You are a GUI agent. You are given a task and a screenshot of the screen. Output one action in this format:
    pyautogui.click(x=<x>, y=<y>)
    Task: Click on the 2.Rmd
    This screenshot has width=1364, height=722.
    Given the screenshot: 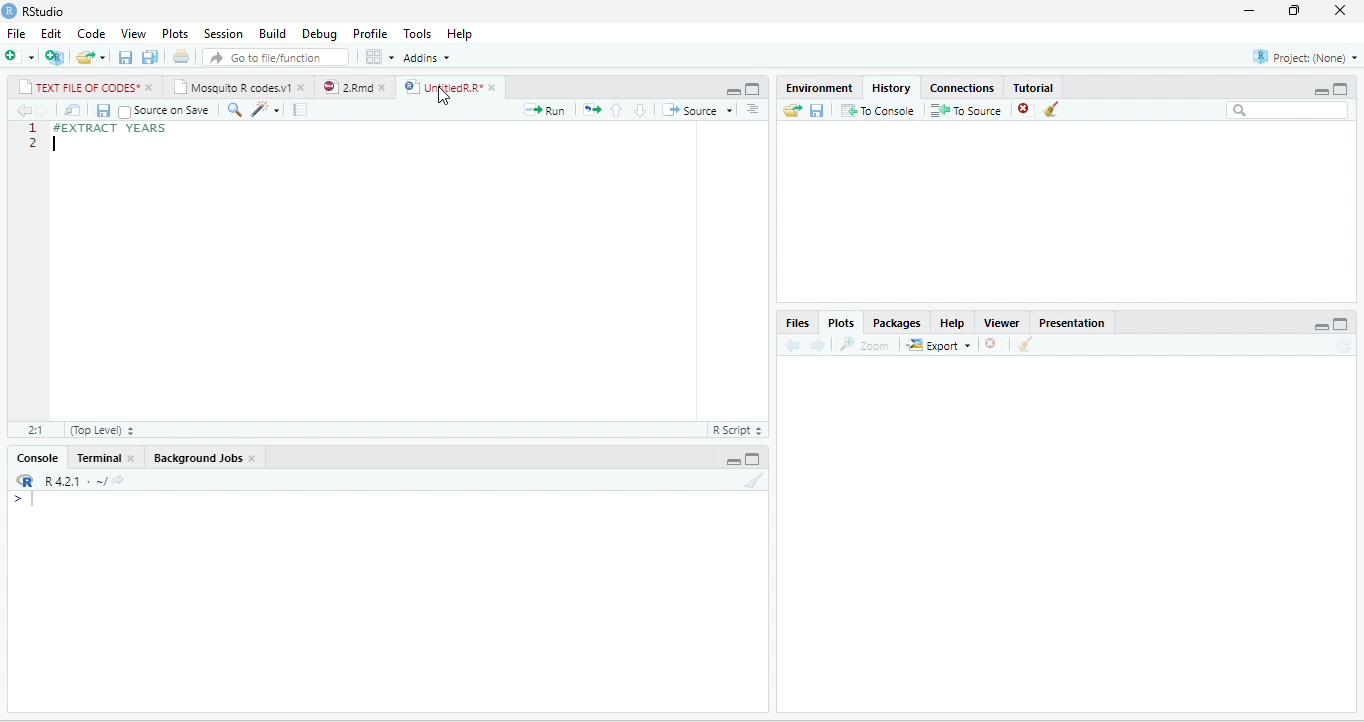 What is the action you would take?
    pyautogui.click(x=346, y=87)
    